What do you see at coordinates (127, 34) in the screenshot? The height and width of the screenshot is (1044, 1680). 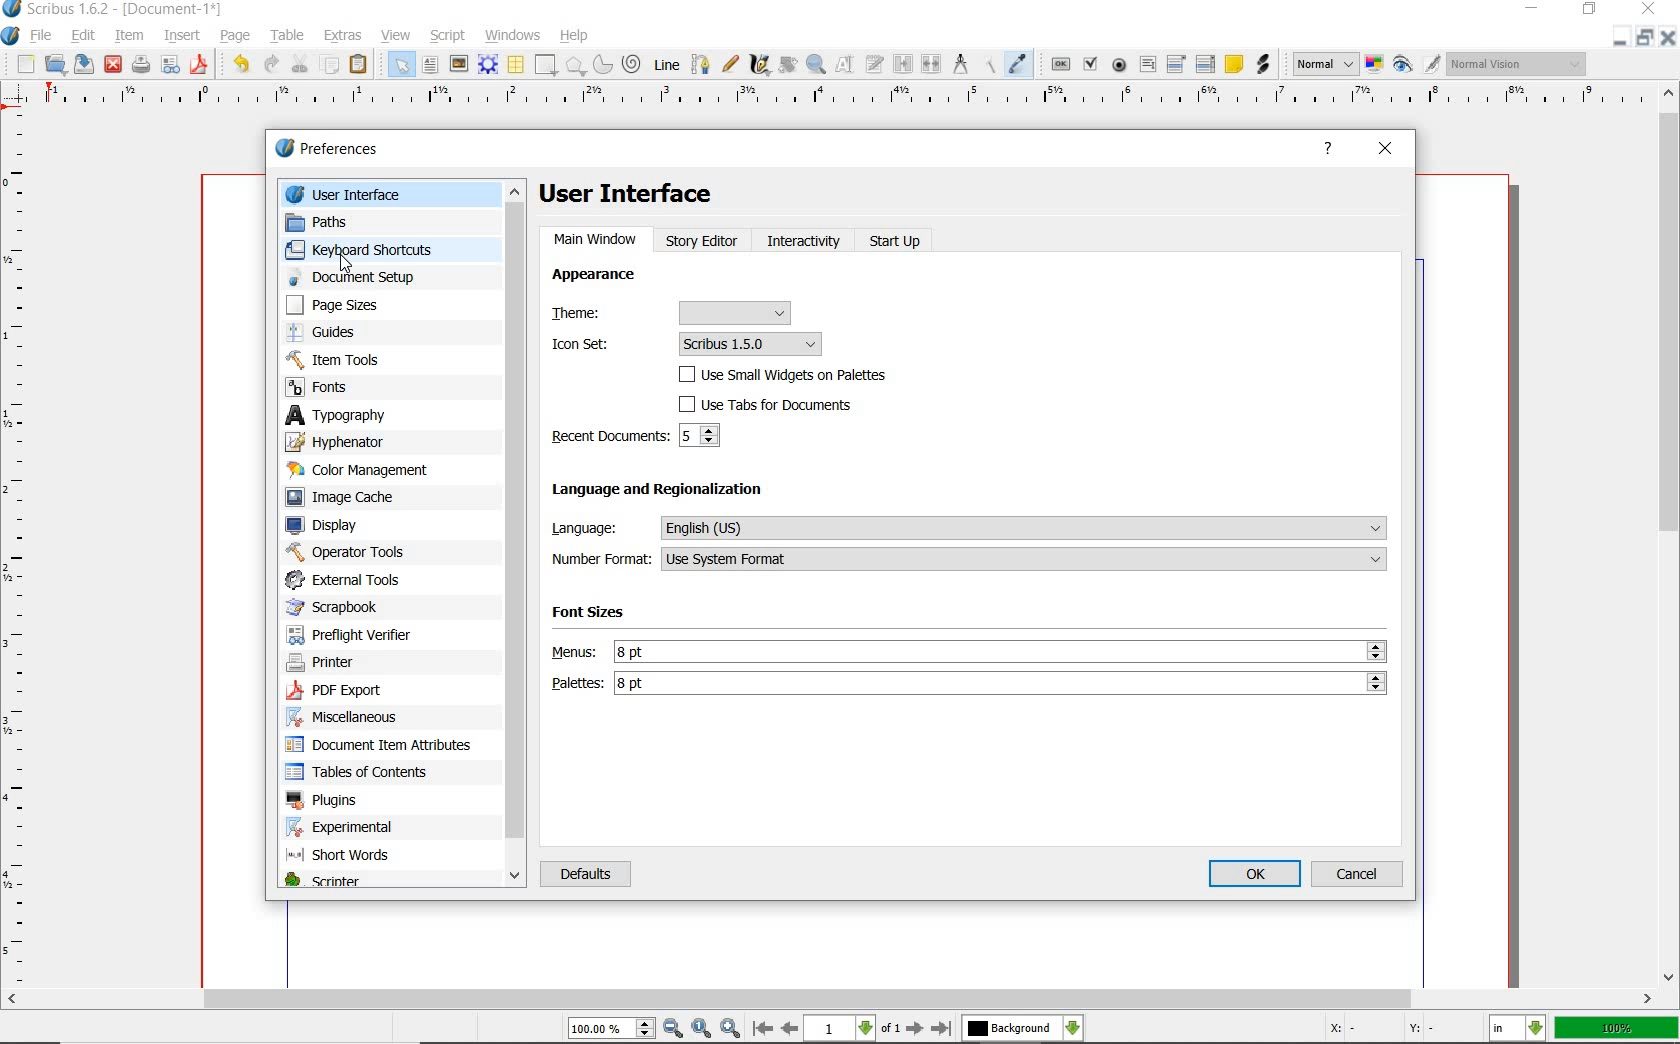 I see `item` at bounding box center [127, 34].